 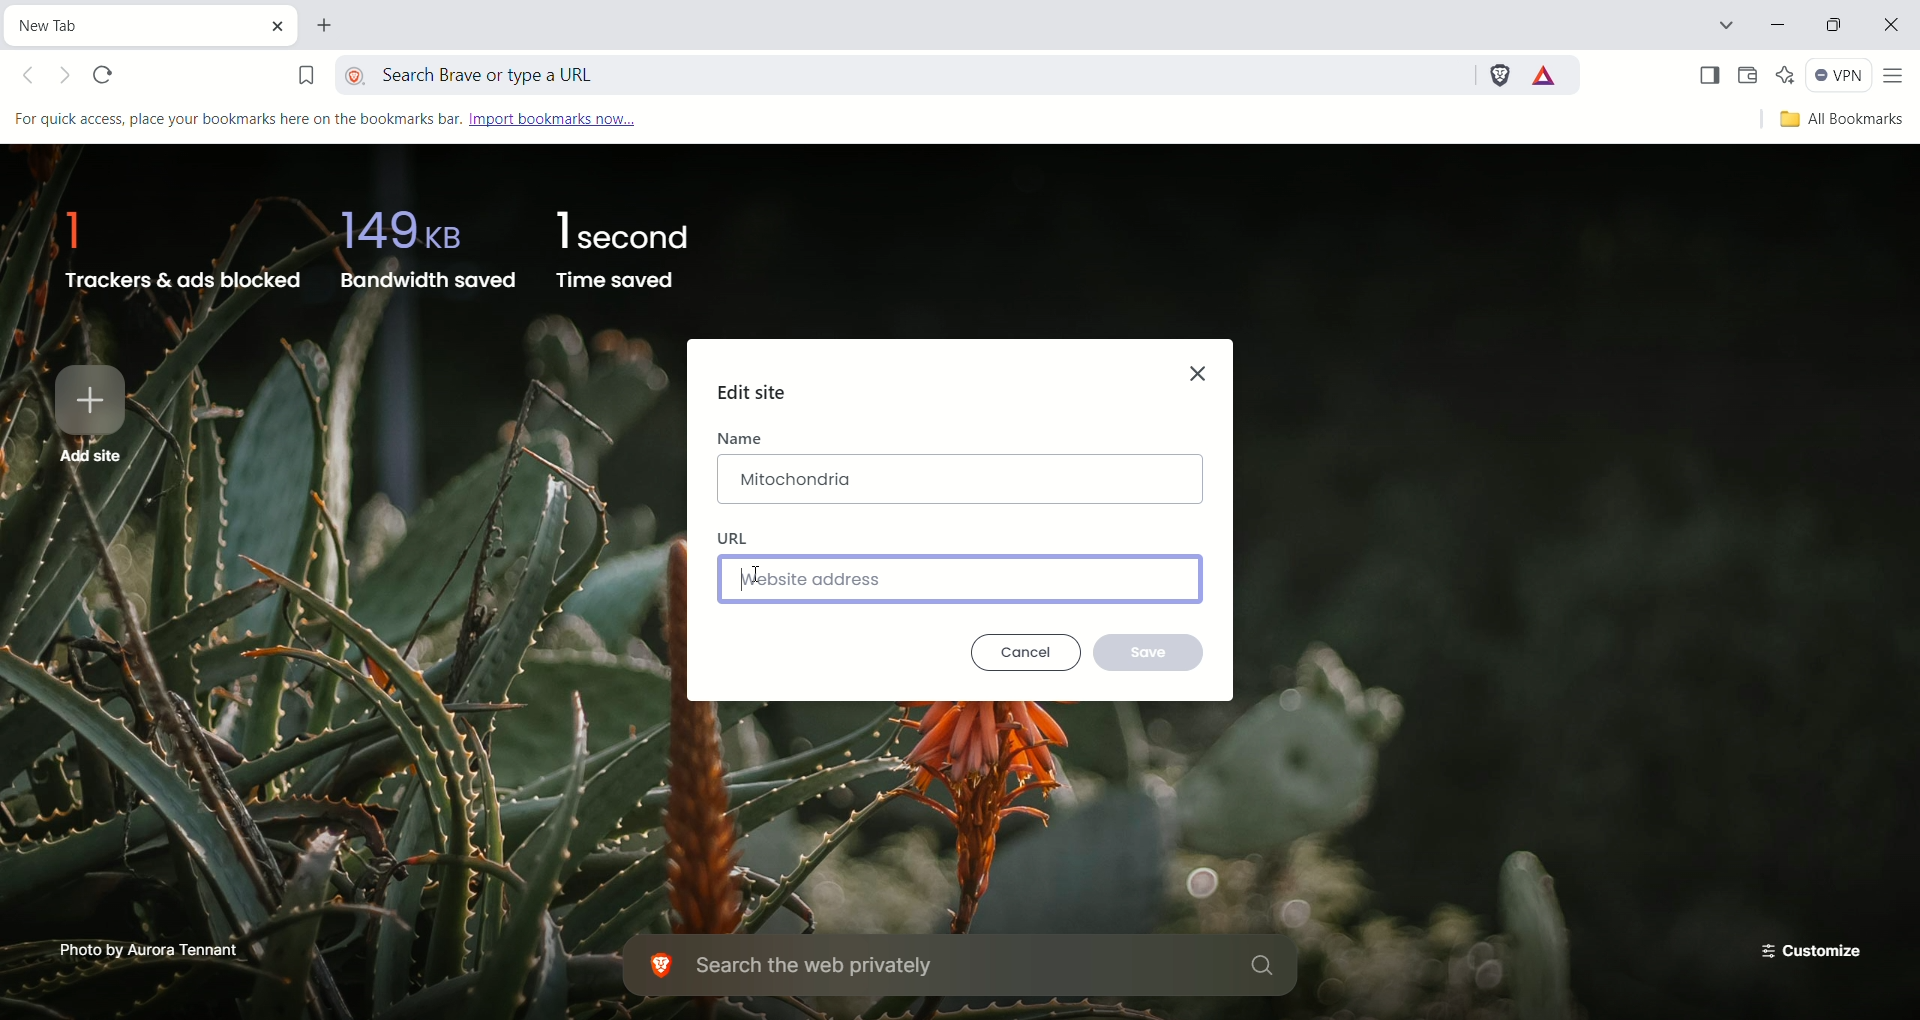 I want to click on URL, so click(x=733, y=538).